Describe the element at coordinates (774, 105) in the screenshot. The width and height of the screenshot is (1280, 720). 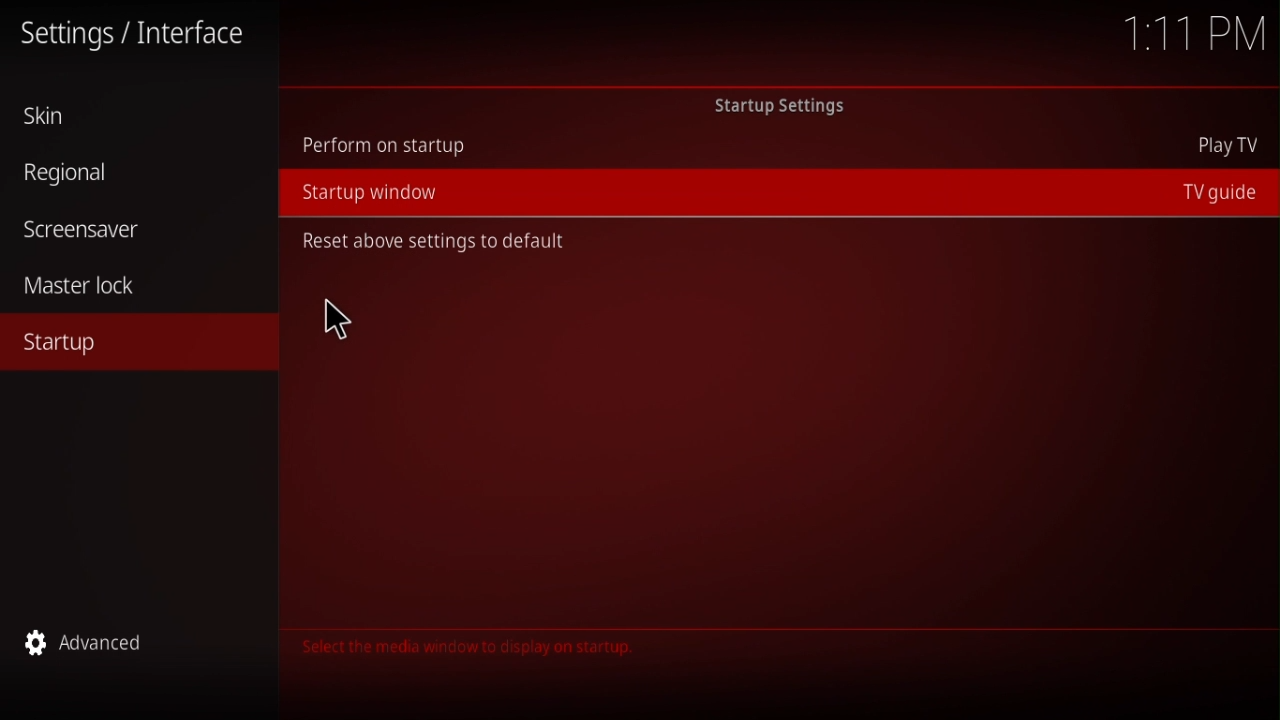
I see `Startup settings` at that location.